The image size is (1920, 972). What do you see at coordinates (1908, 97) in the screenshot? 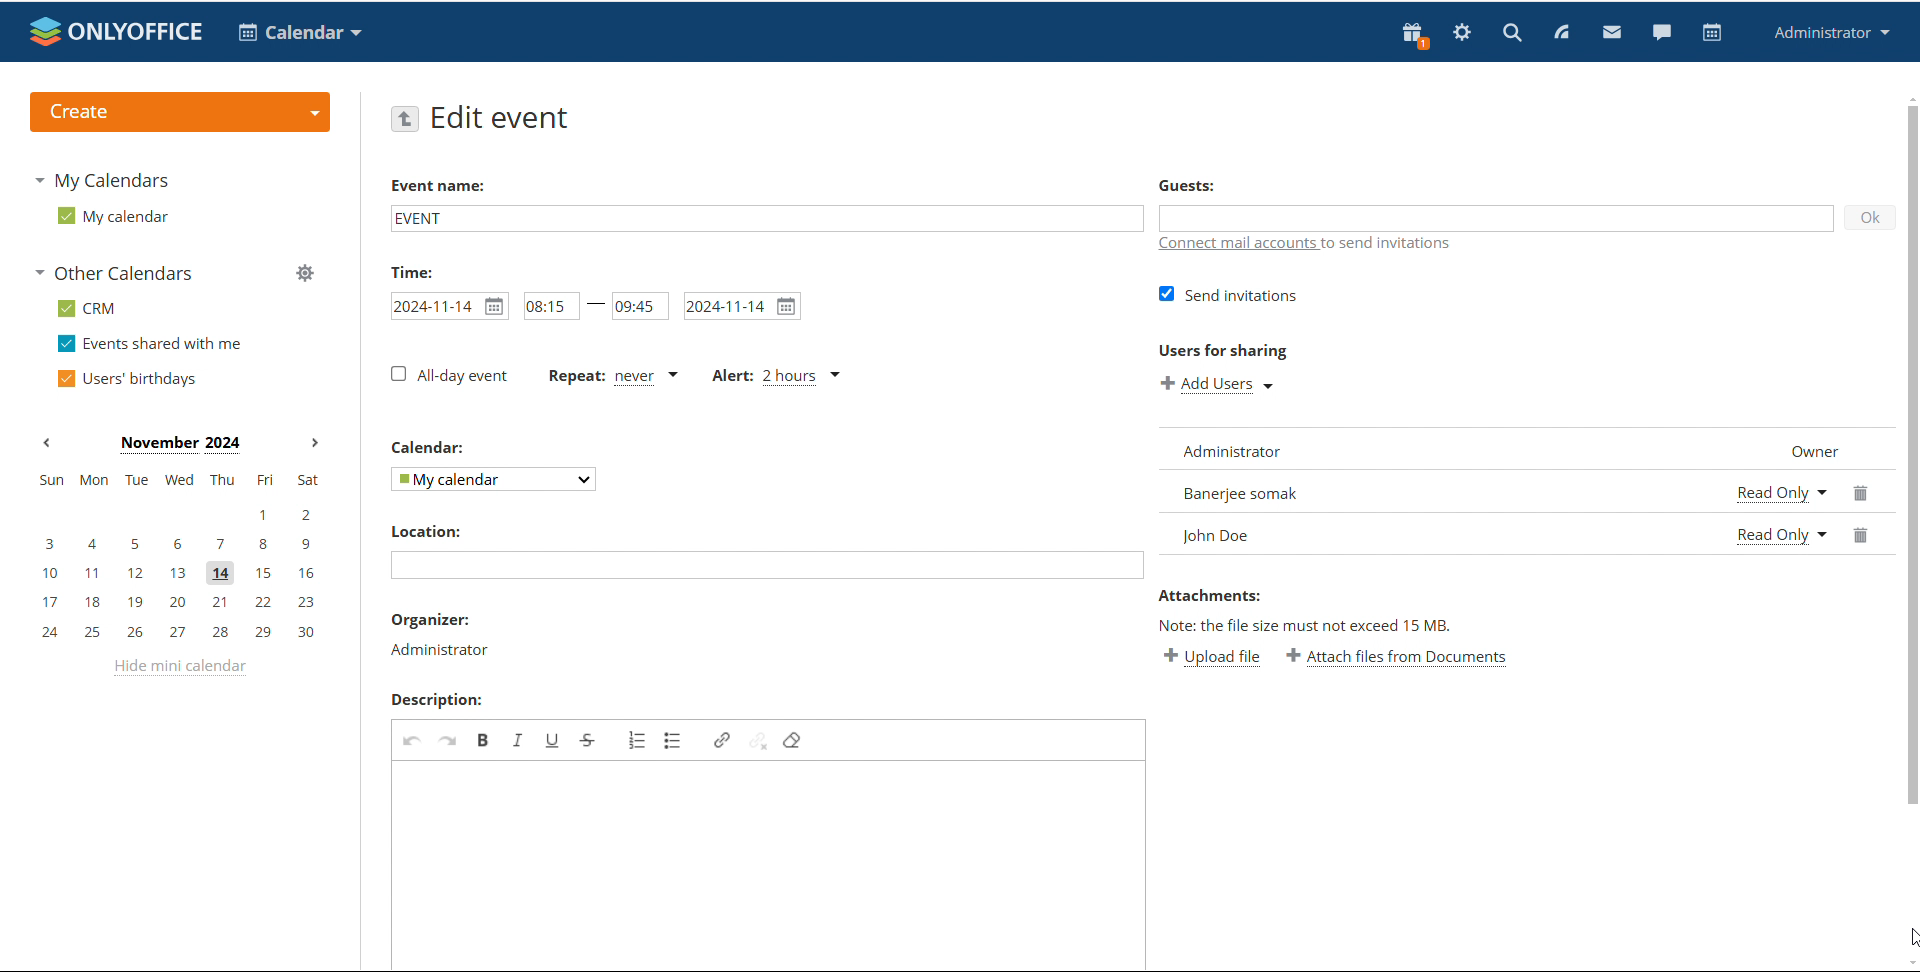
I see `scroll up` at bounding box center [1908, 97].